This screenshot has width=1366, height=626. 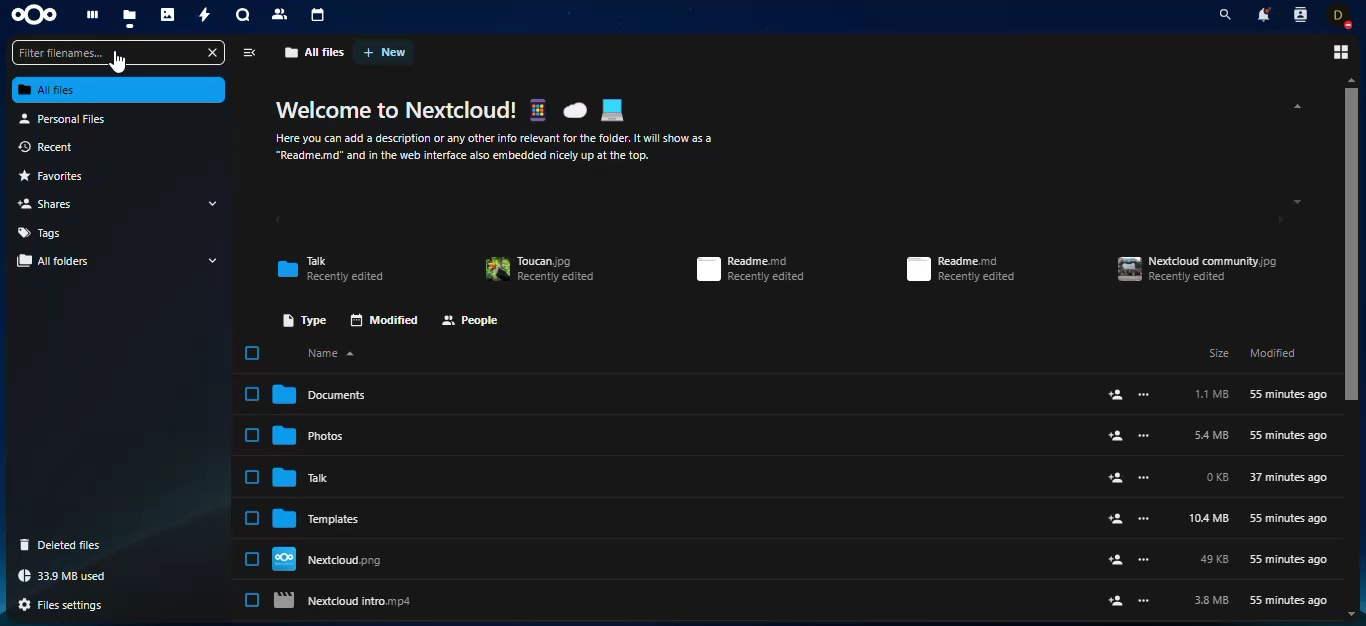 I want to click on Toucan.jpg Recently edited, so click(x=539, y=270).